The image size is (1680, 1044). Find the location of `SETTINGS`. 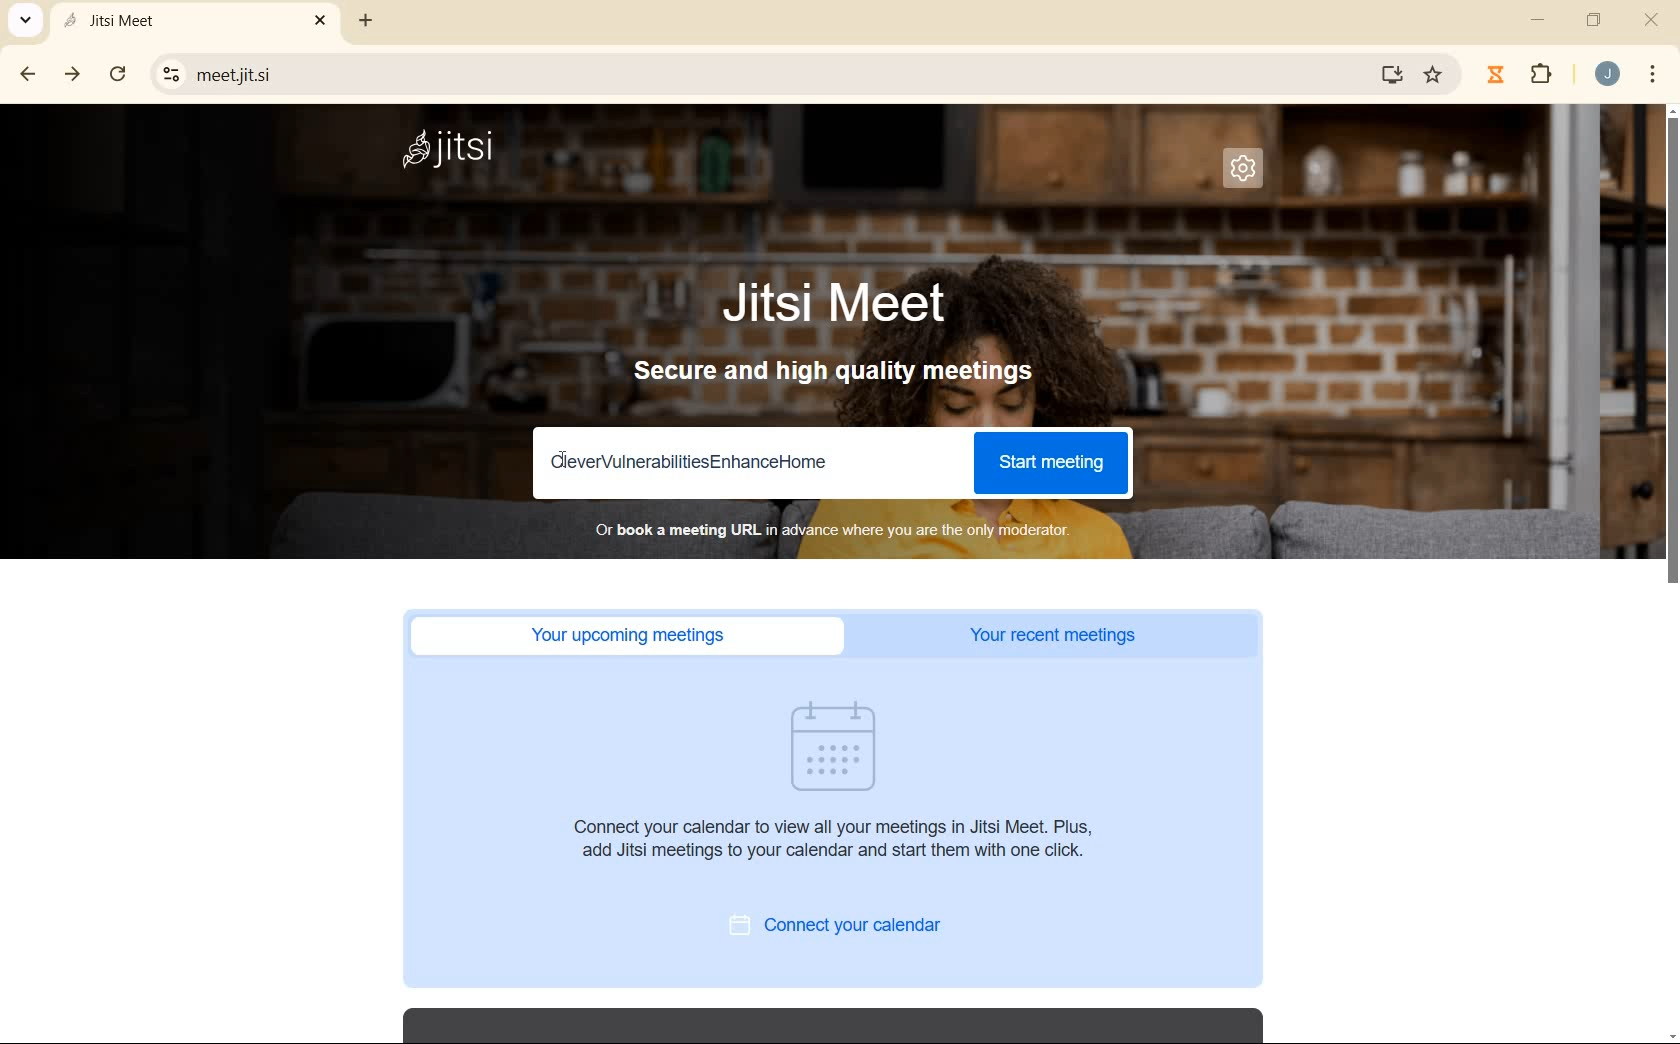

SETTINGS is located at coordinates (1252, 174).